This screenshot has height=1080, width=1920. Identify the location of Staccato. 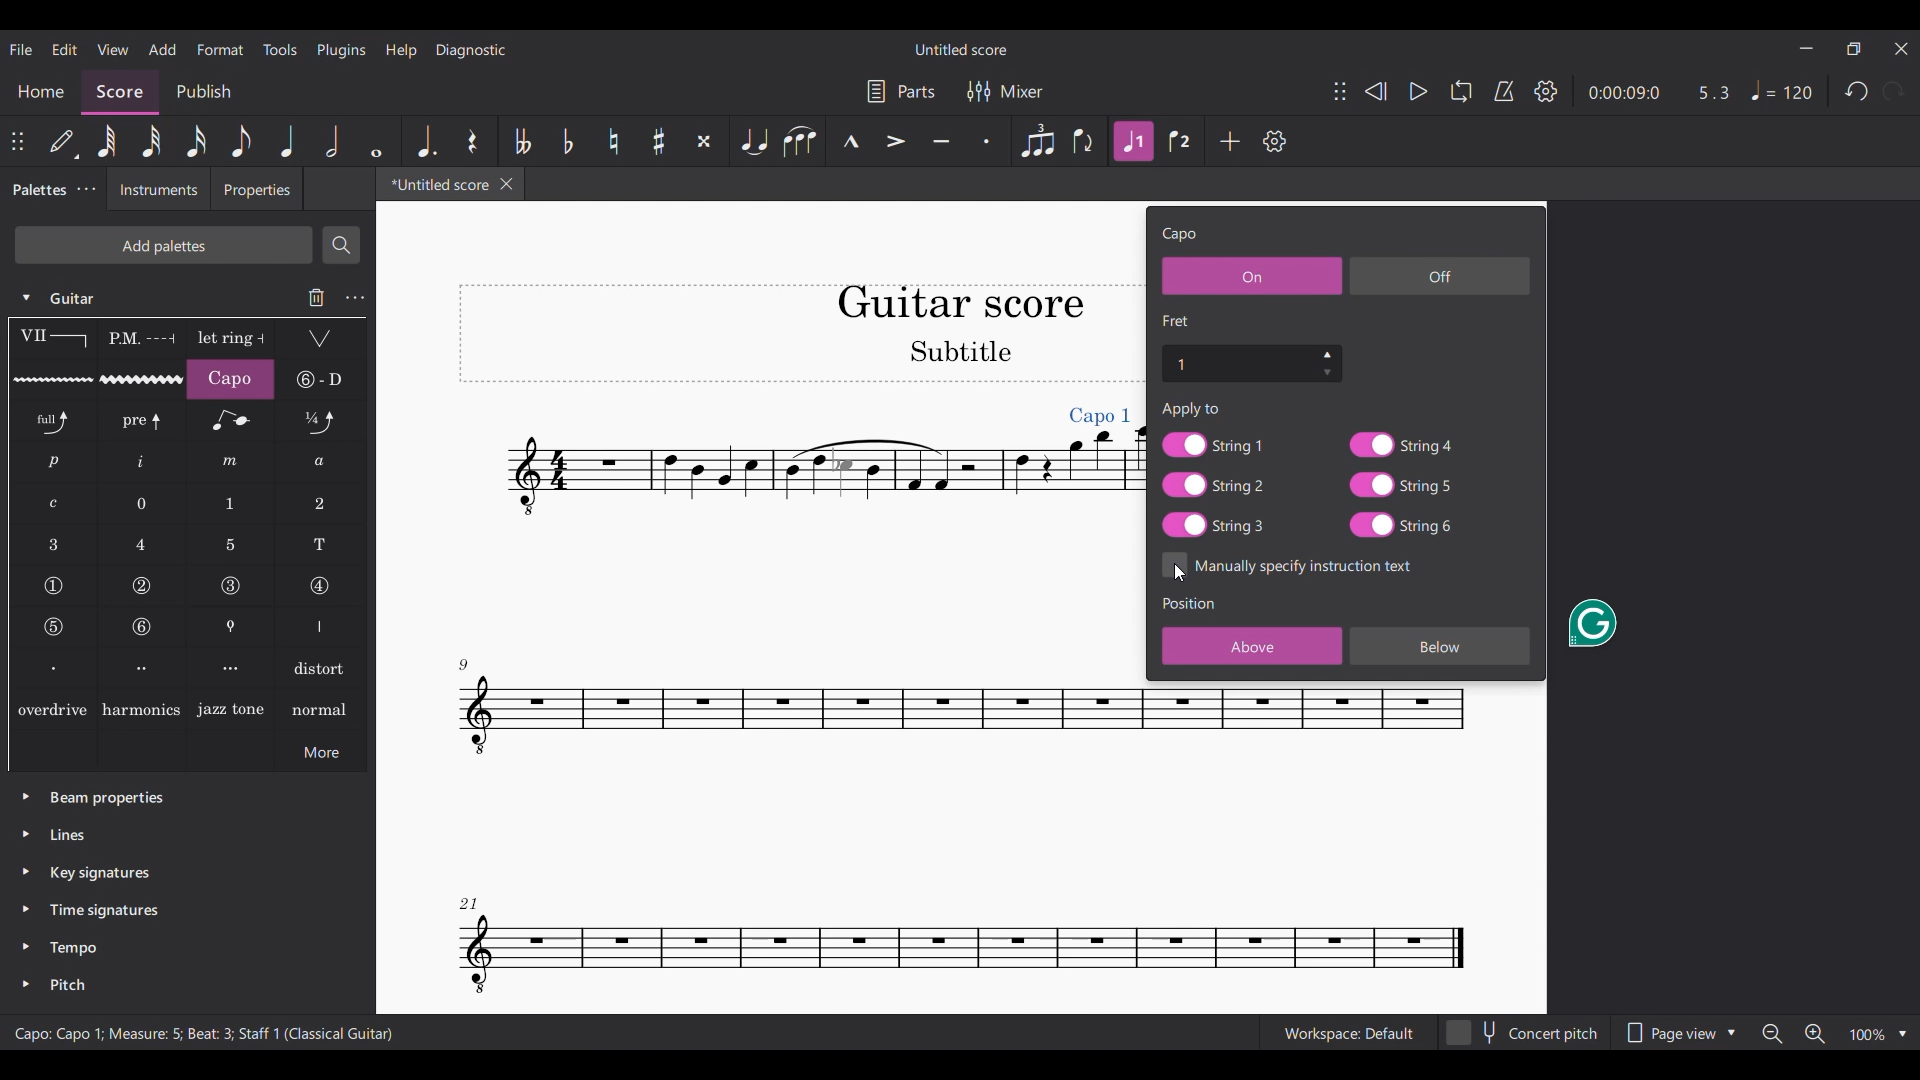
(987, 141).